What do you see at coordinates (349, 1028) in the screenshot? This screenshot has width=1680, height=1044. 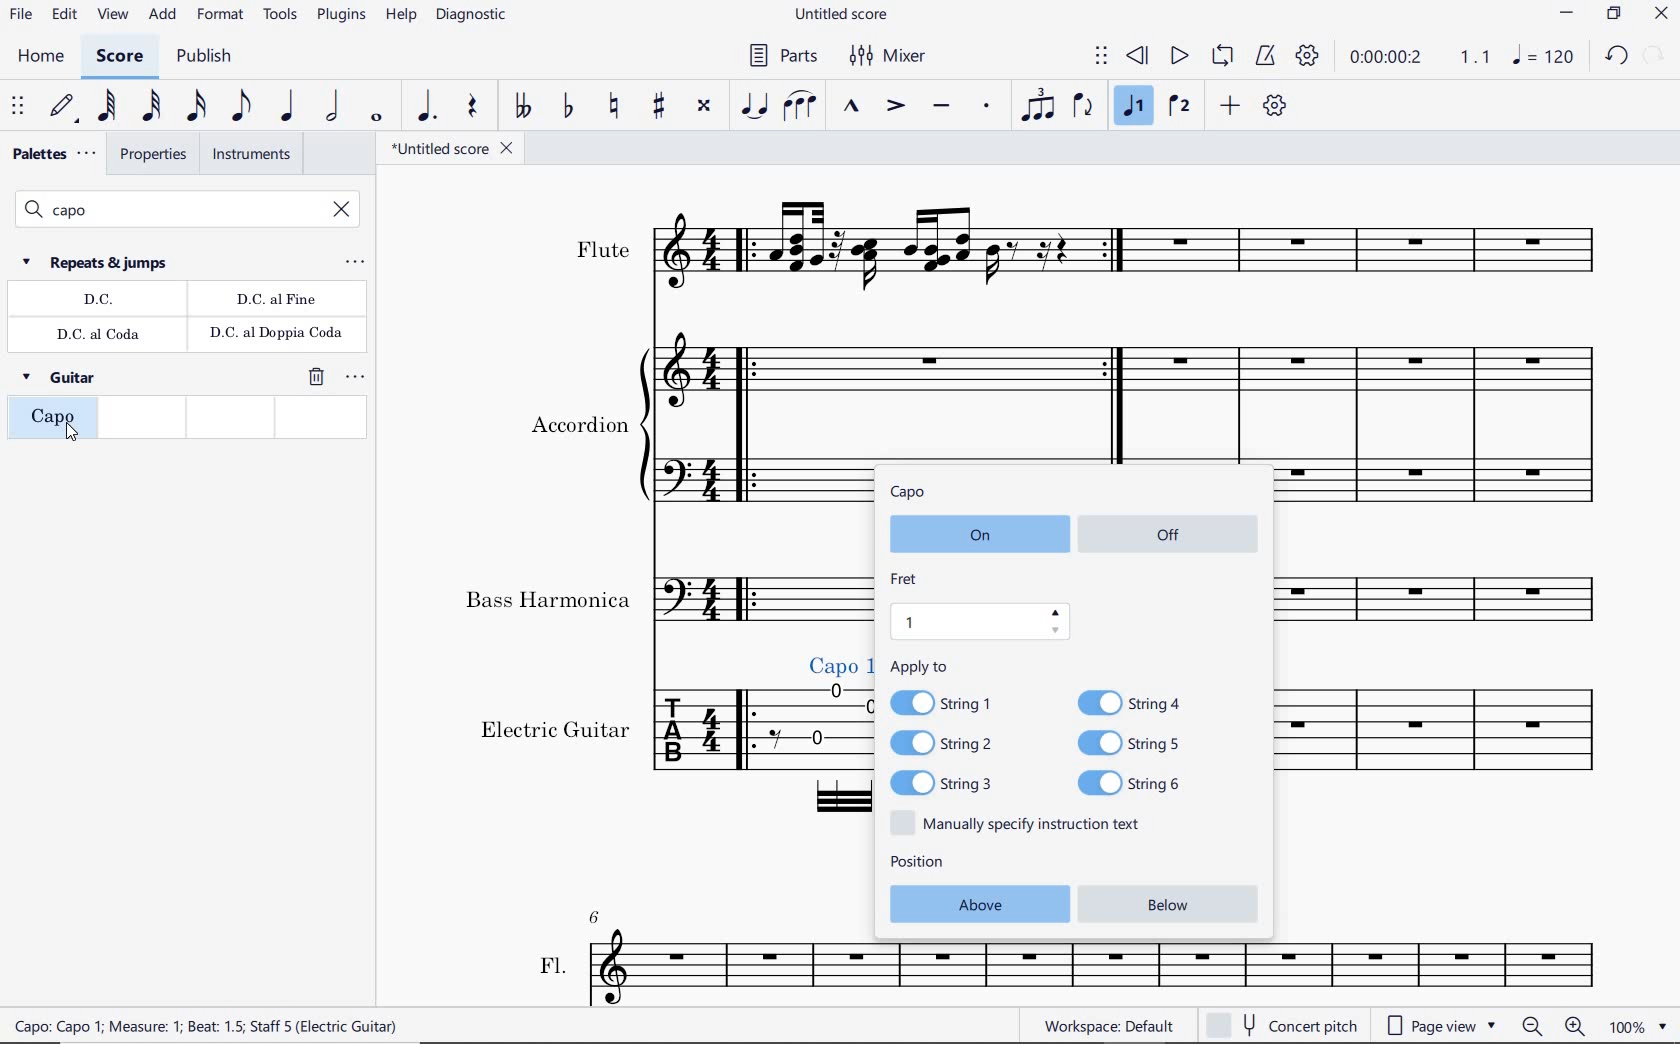 I see `score description` at bounding box center [349, 1028].